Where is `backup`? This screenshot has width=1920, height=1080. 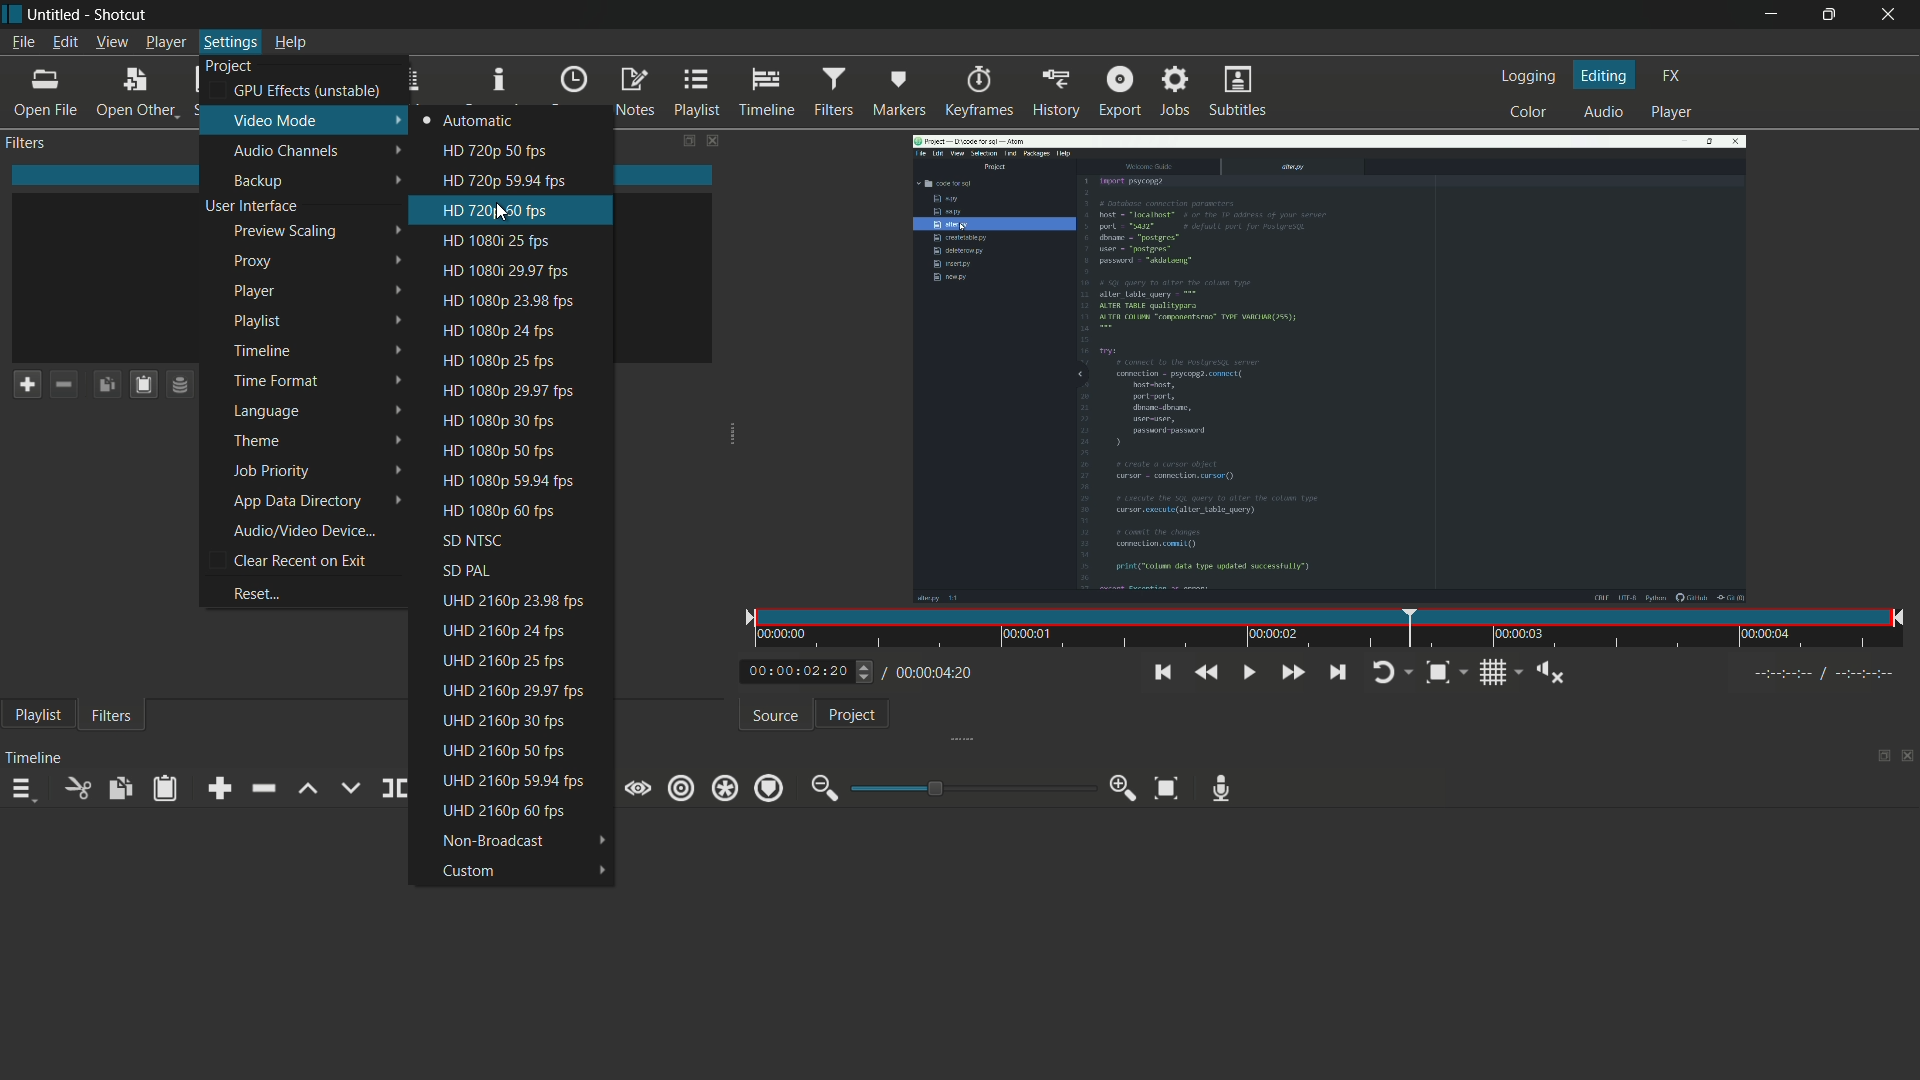
backup is located at coordinates (310, 181).